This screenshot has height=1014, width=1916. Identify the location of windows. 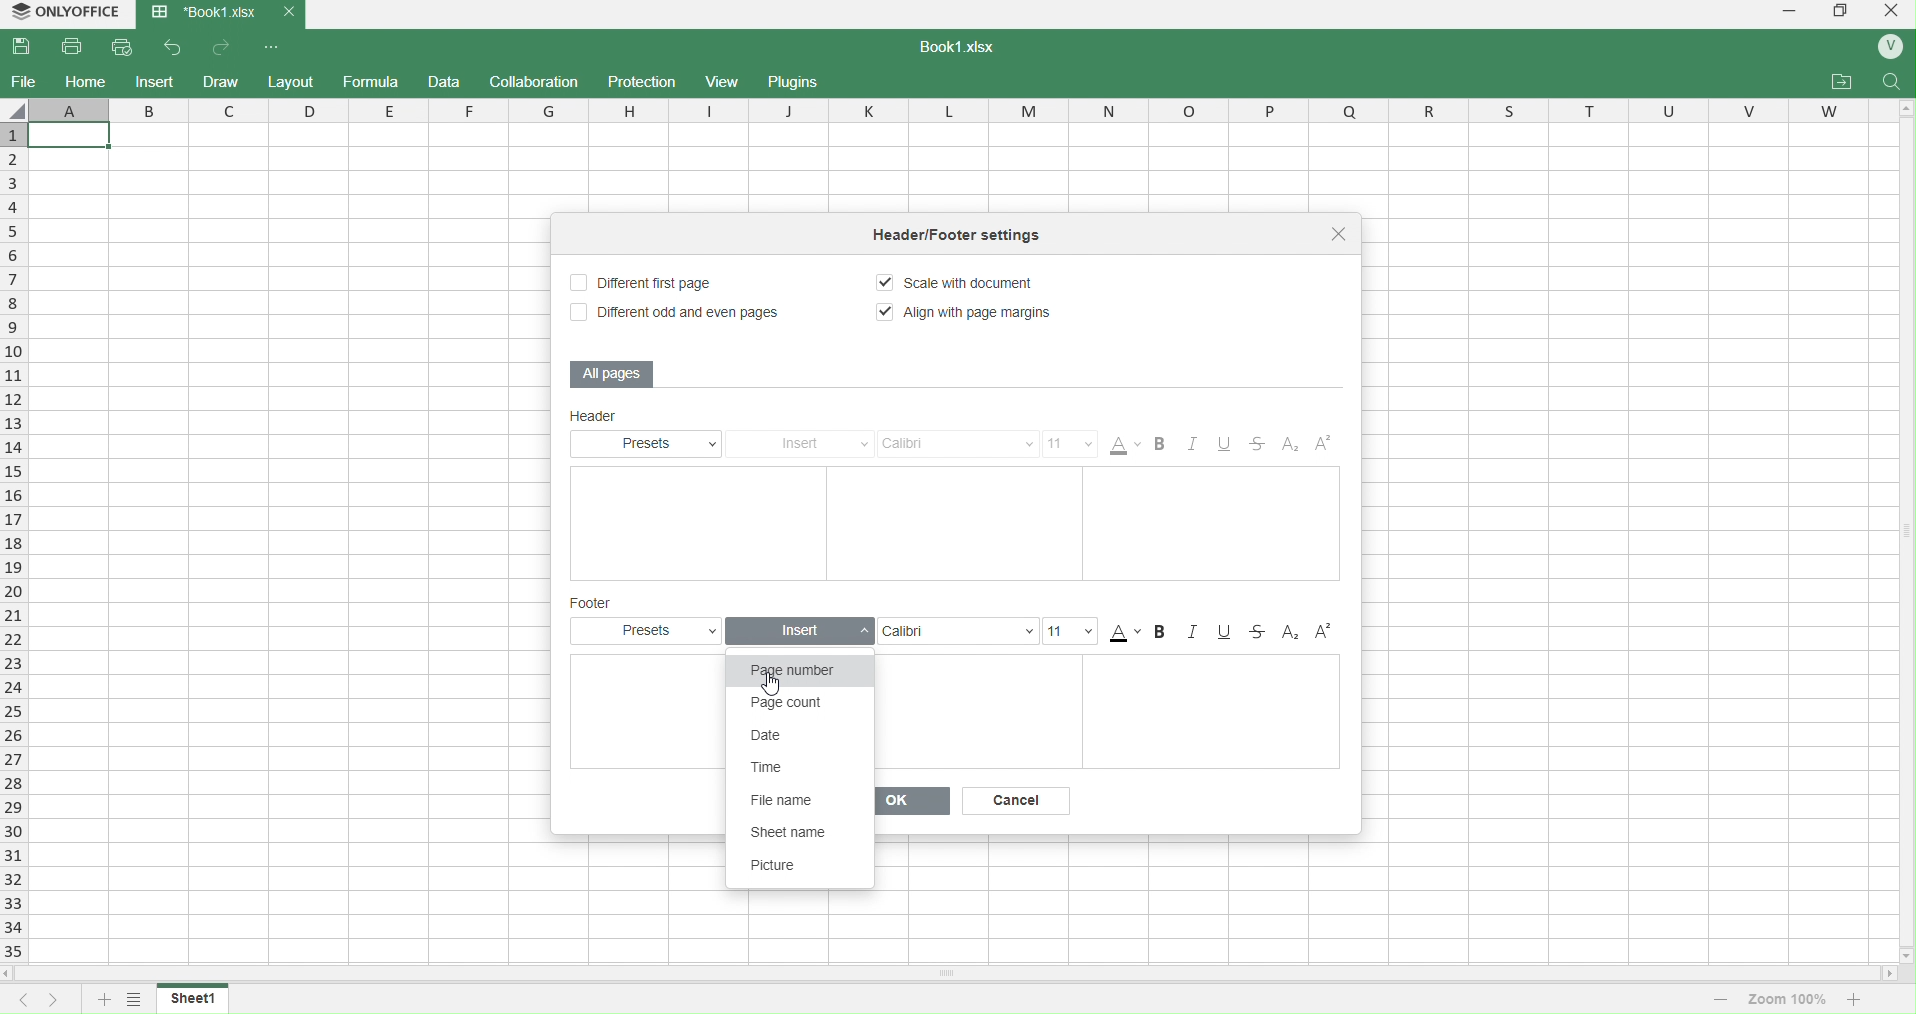
(1839, 14).